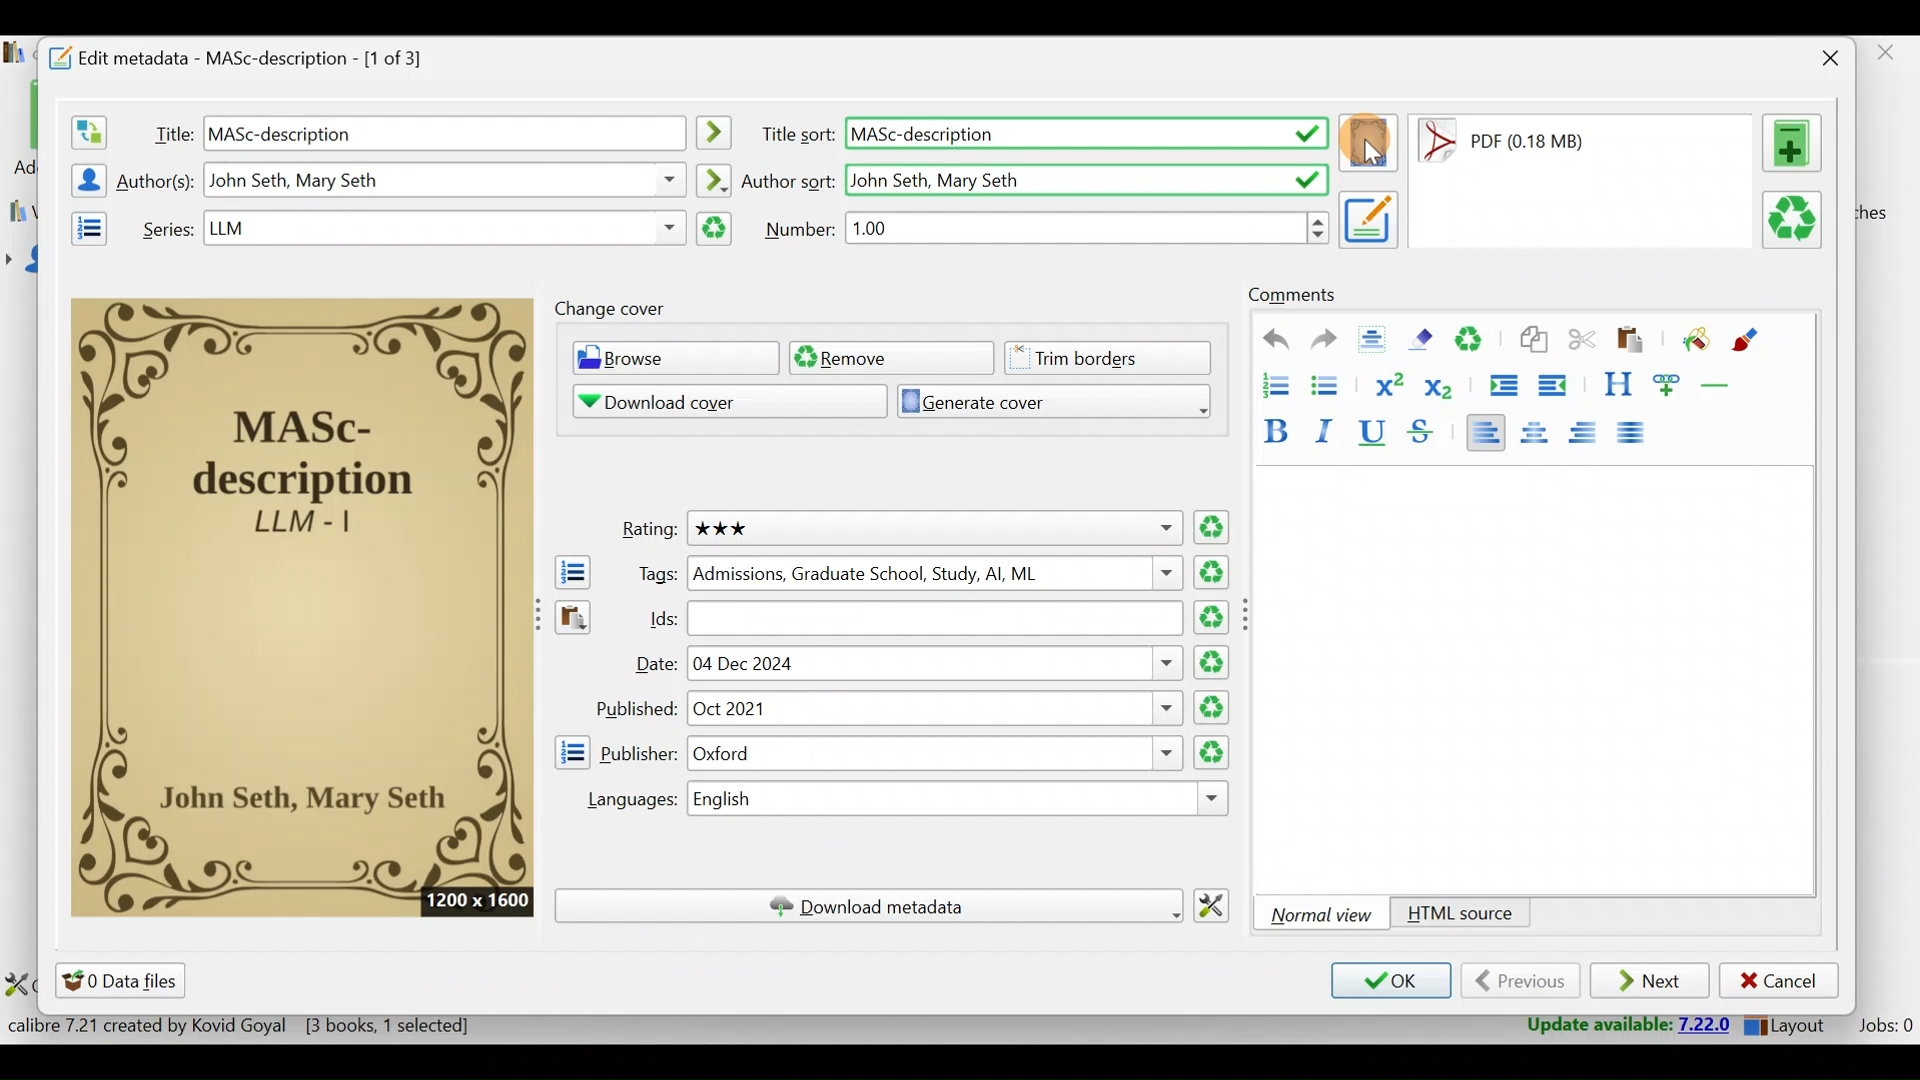  Describe the element at coordinates (643, 531) in the screenshot. I see `Rating` at that location.